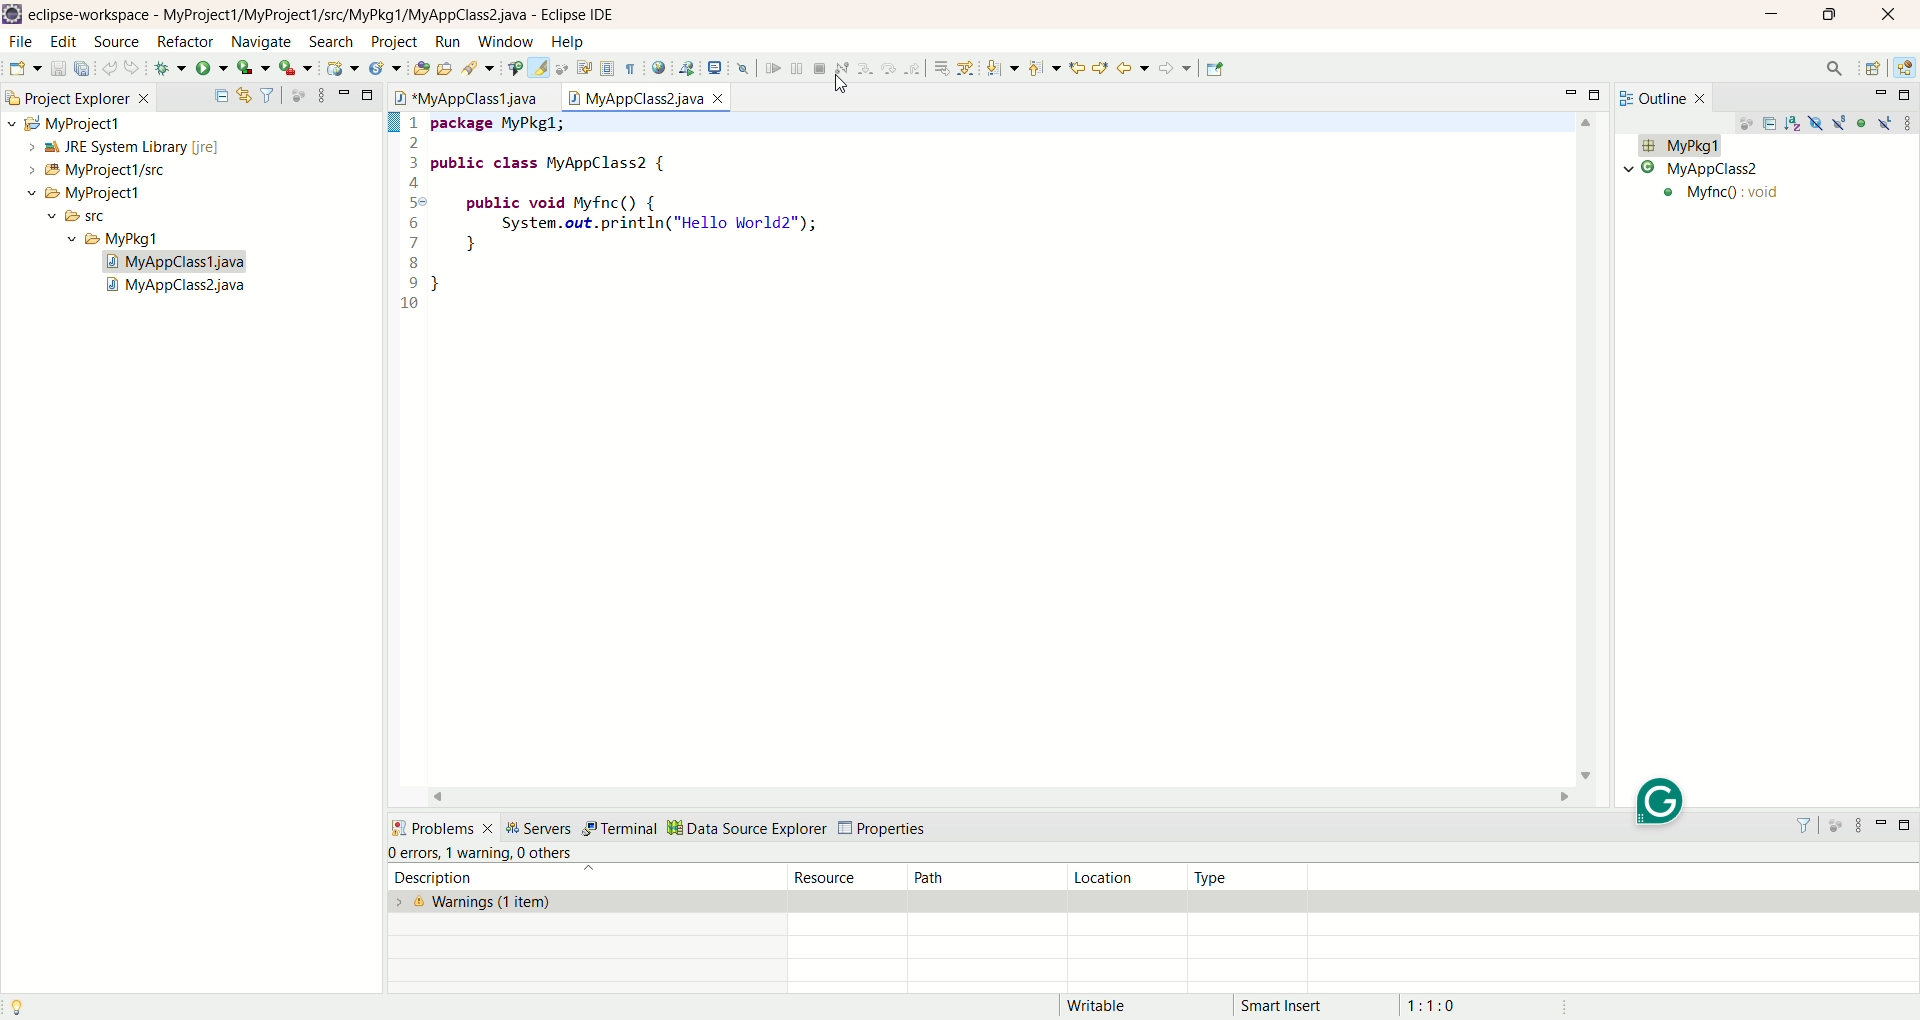  What do you see at coordinates (587, 902) in the screenshot?
I see `warnnings` at bounding box center [587, 902].